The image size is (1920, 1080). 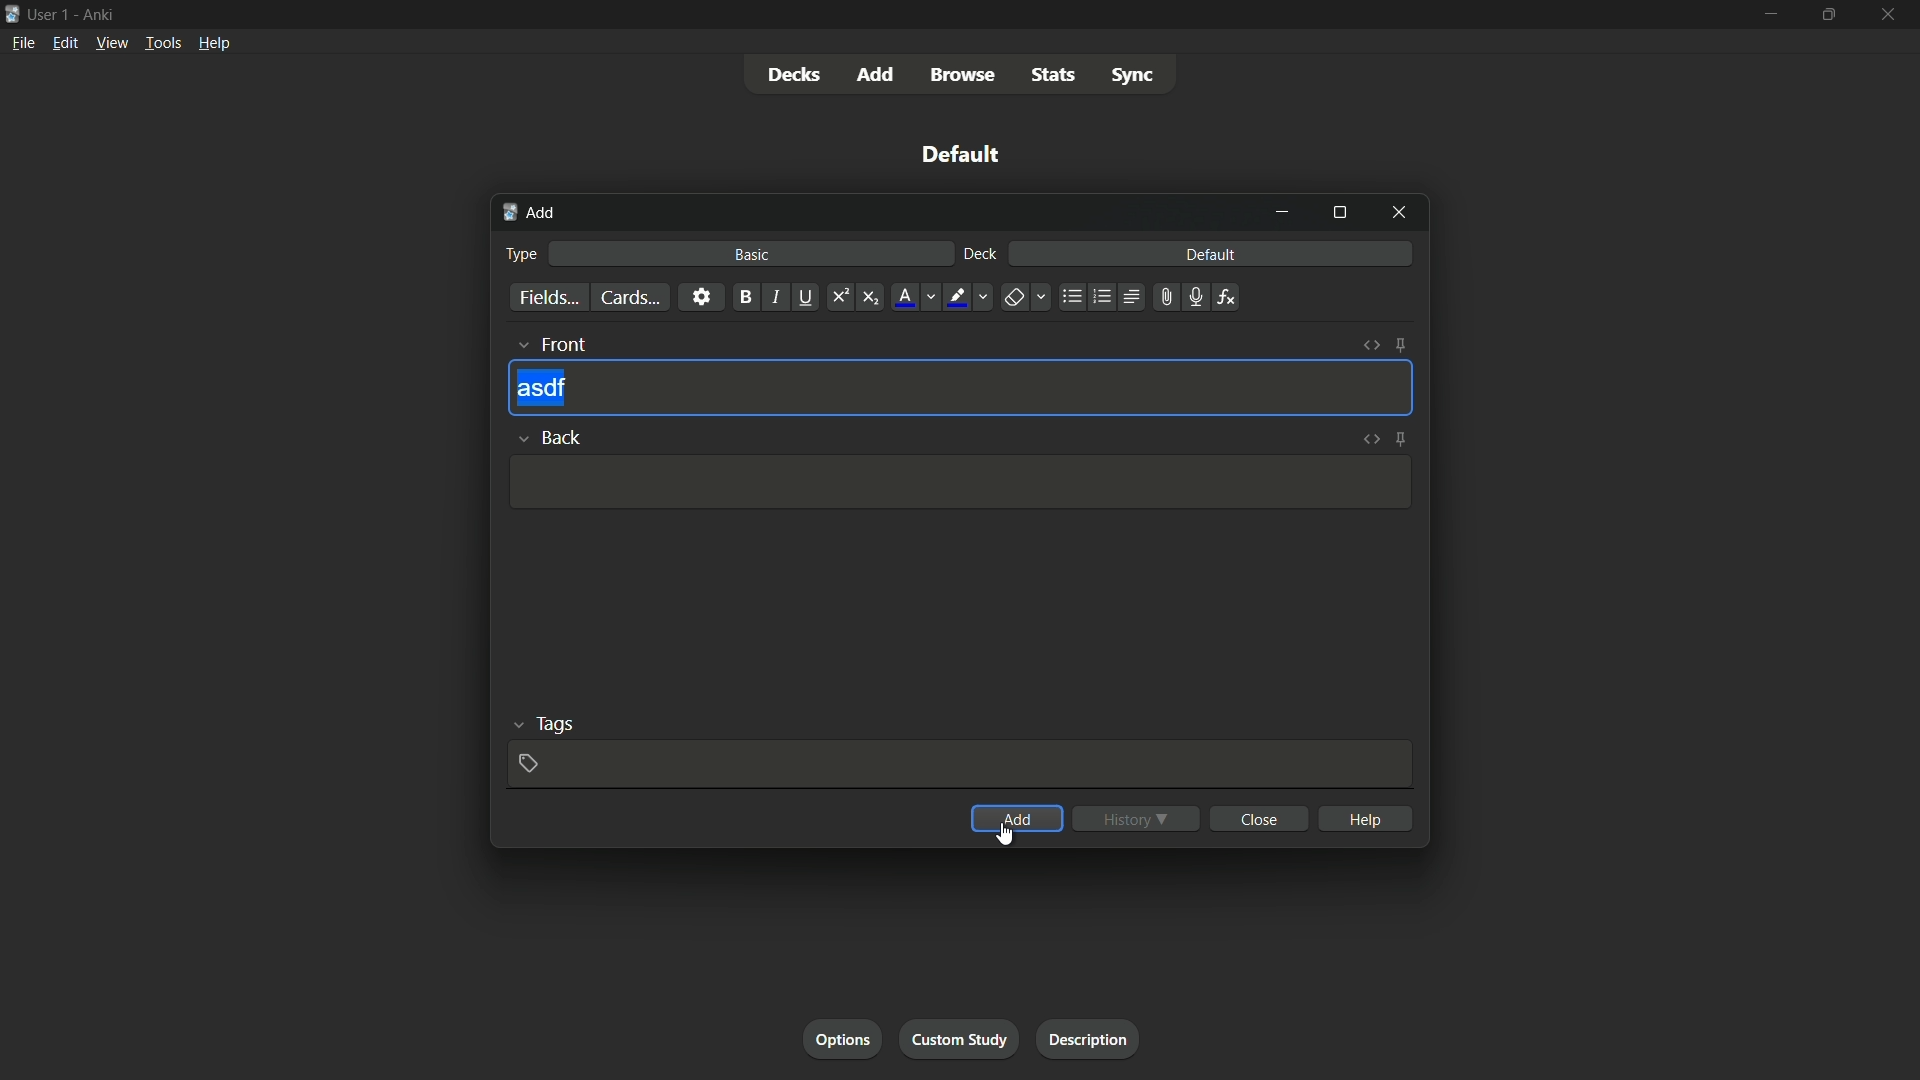 What do you see at coordinates (1018, 817) in the screenshot?
I see `add` at bounding box center [1018, 817].